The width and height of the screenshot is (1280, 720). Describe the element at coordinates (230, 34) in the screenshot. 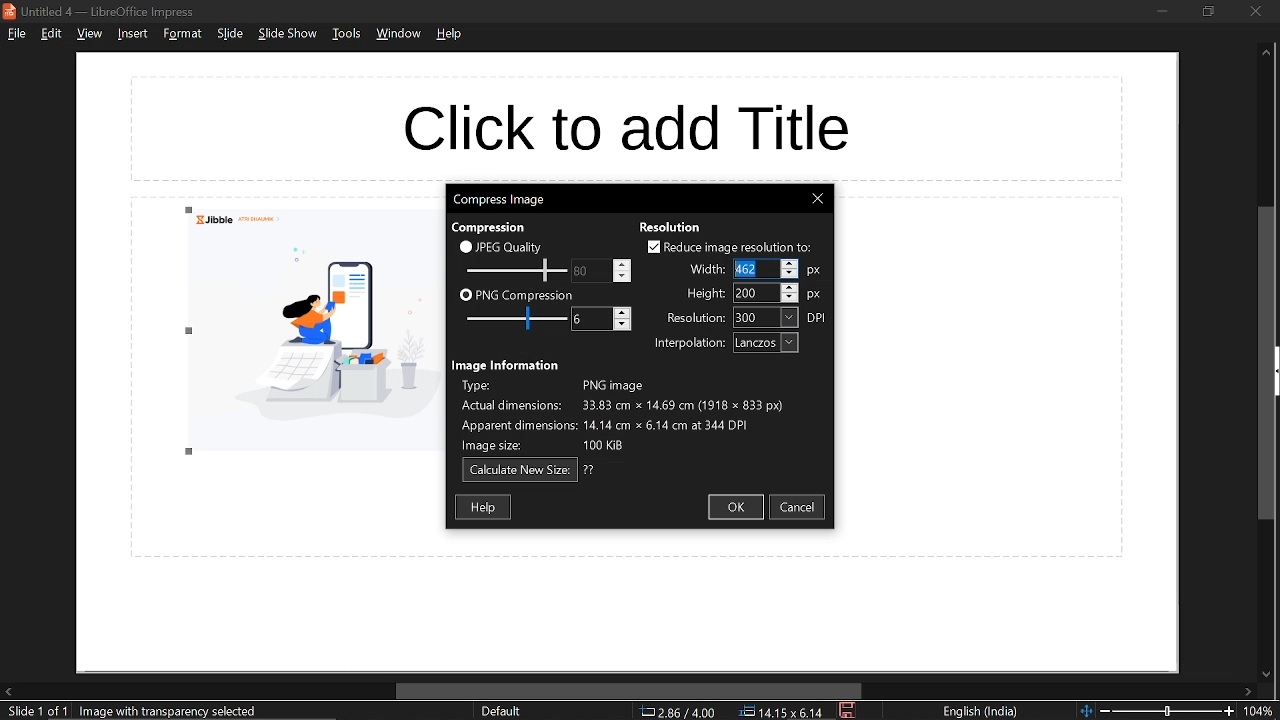

I see `slide` at that location.